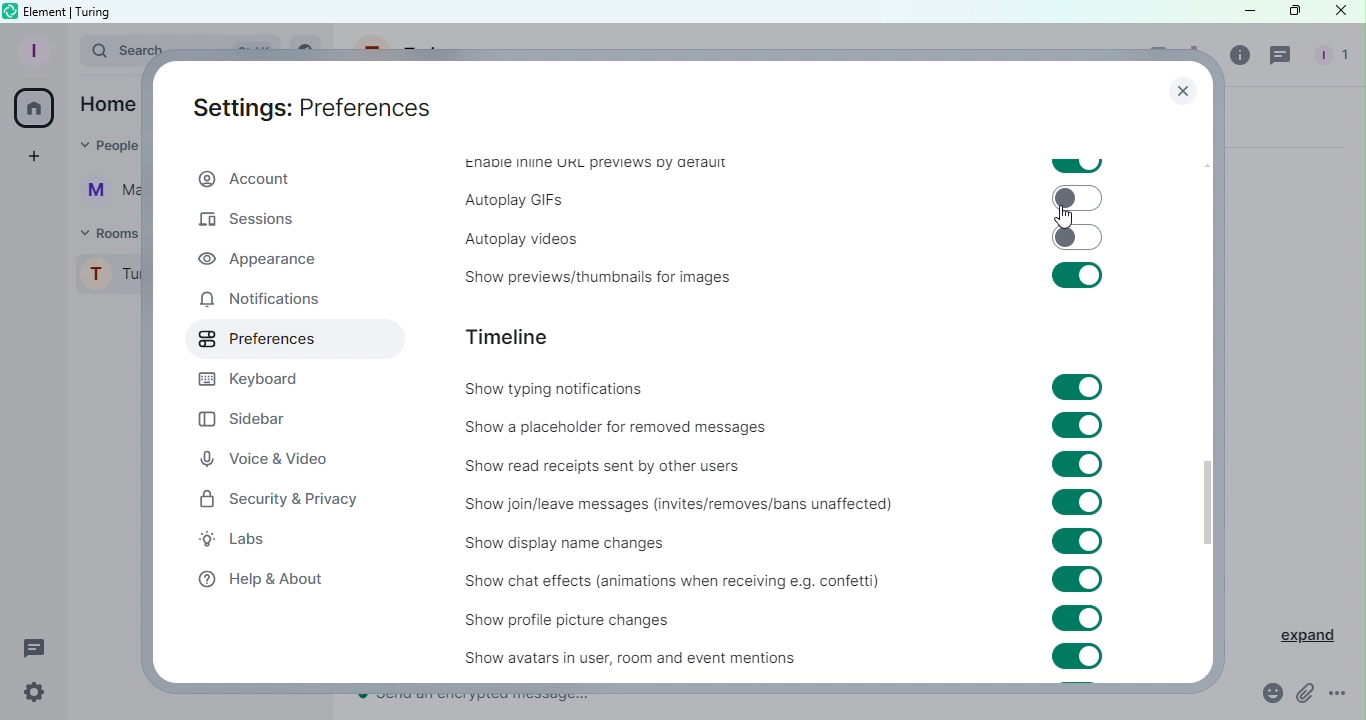  Describe the element at coordinates (1076, 199) in the screenshot. I see `Toggle` at that location.